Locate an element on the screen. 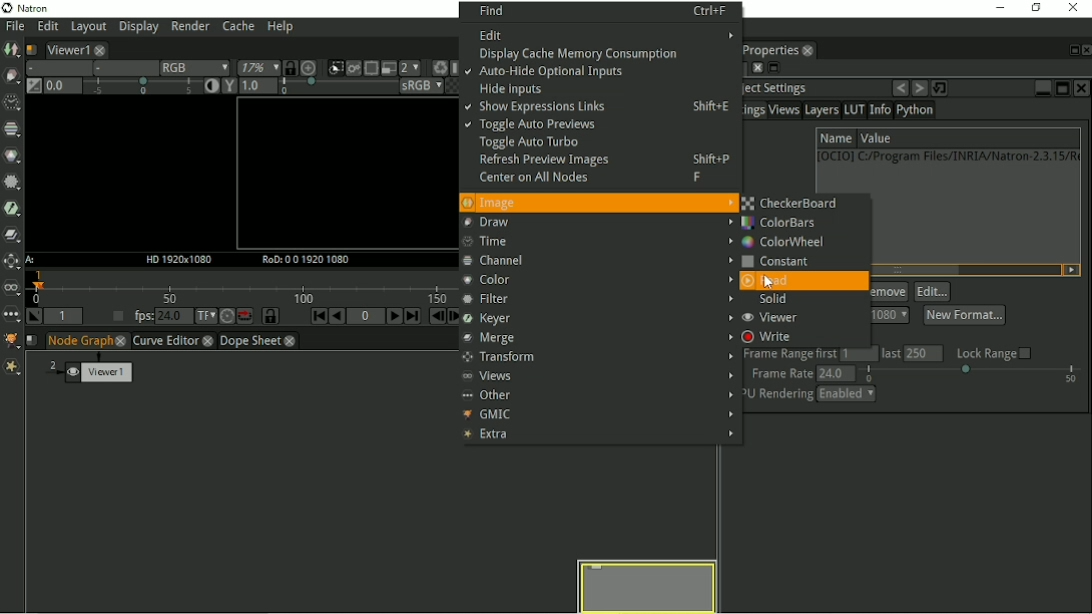 The width and height of the screenshot is (1092, 614). Checkerboard is located at coordinates (793, 203).